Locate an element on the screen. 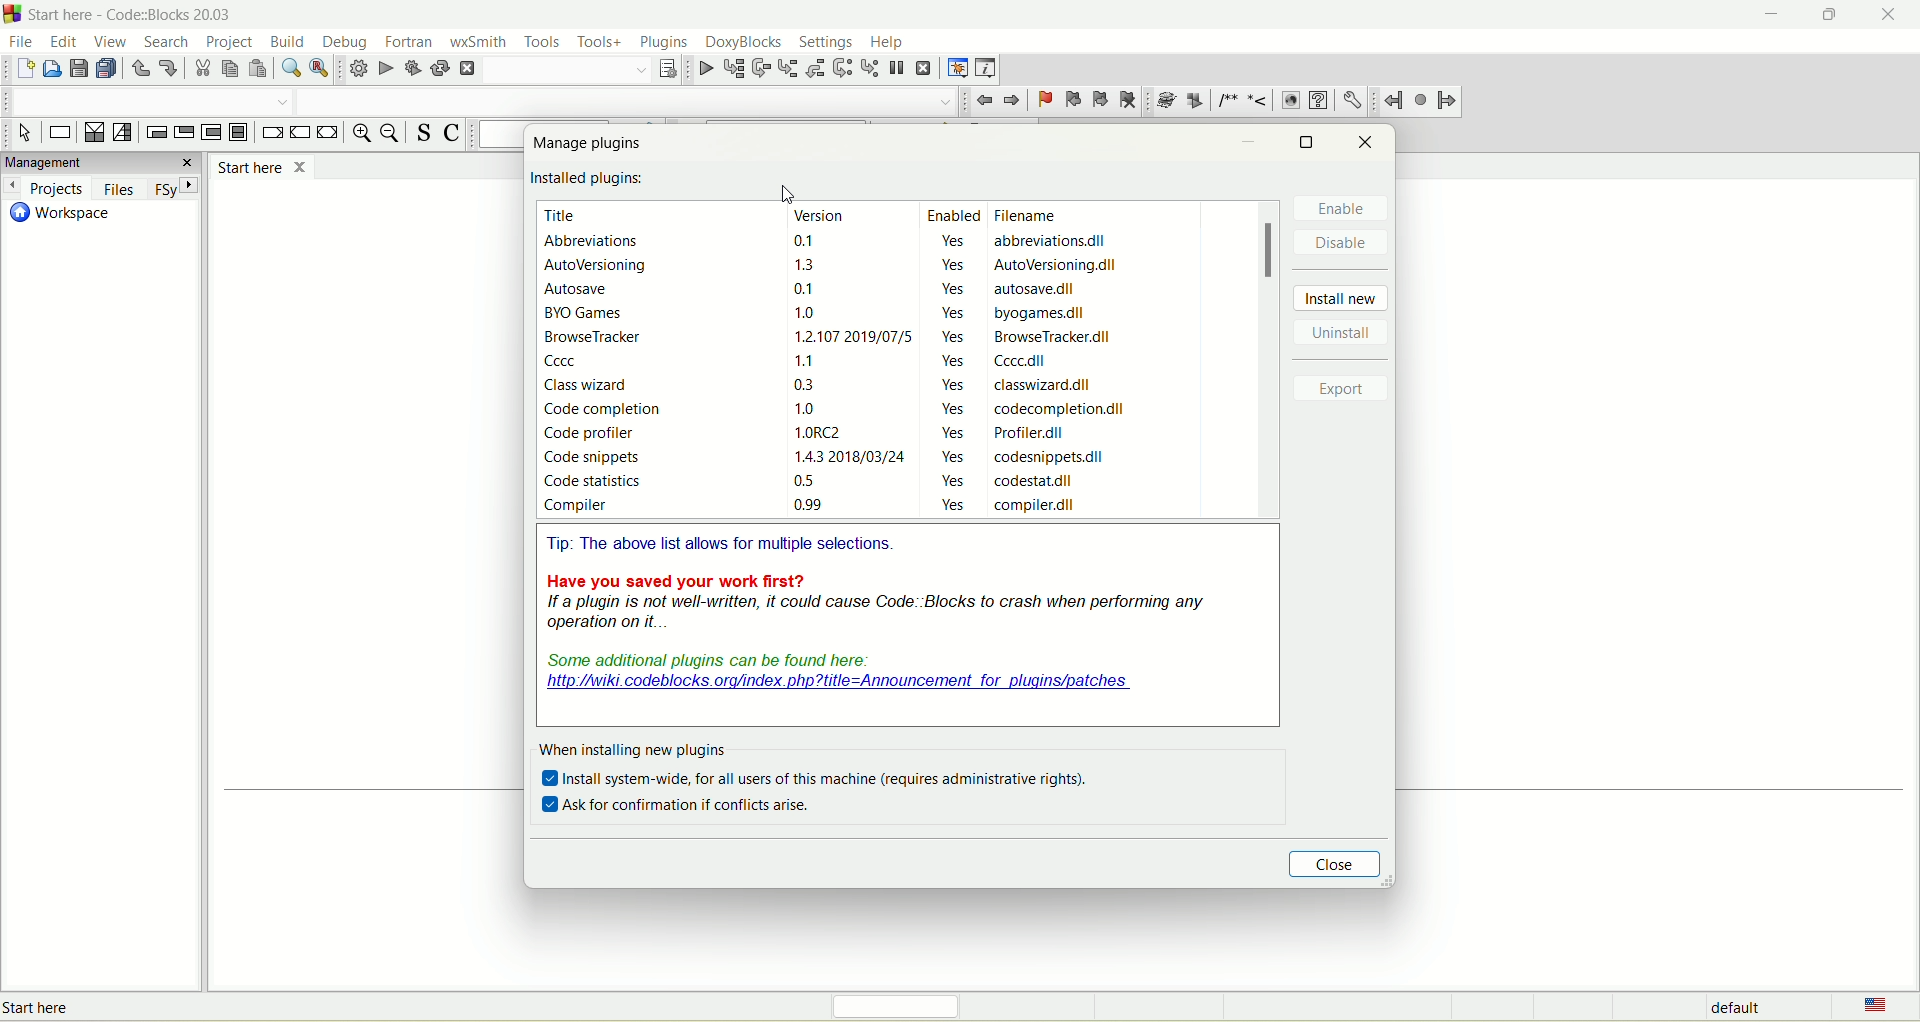 The height and width of the screenshot is (1022, 1920). managements is located at coordinates (100, 163).